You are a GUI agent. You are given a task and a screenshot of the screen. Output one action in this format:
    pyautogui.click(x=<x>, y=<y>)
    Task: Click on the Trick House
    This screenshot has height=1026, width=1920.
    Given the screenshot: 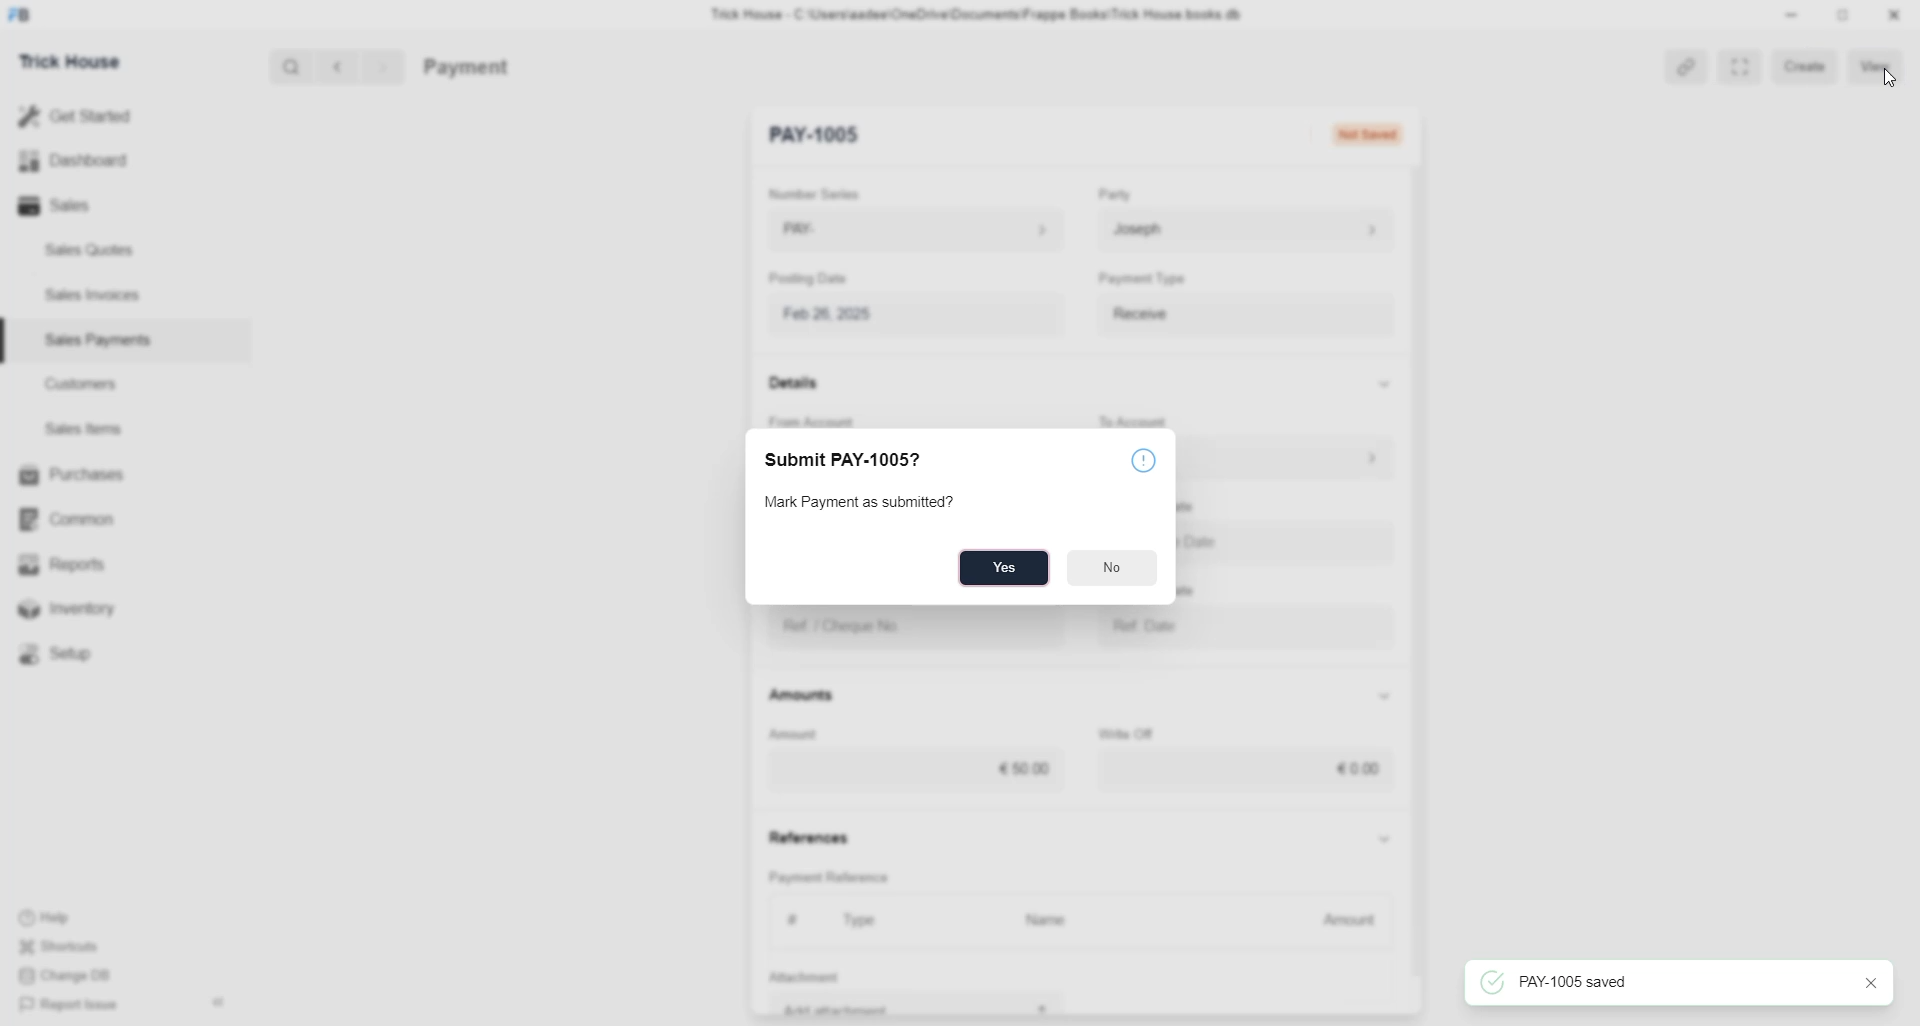 What is the action you would take?
    pyautogui.click(x=69, y=63)
    